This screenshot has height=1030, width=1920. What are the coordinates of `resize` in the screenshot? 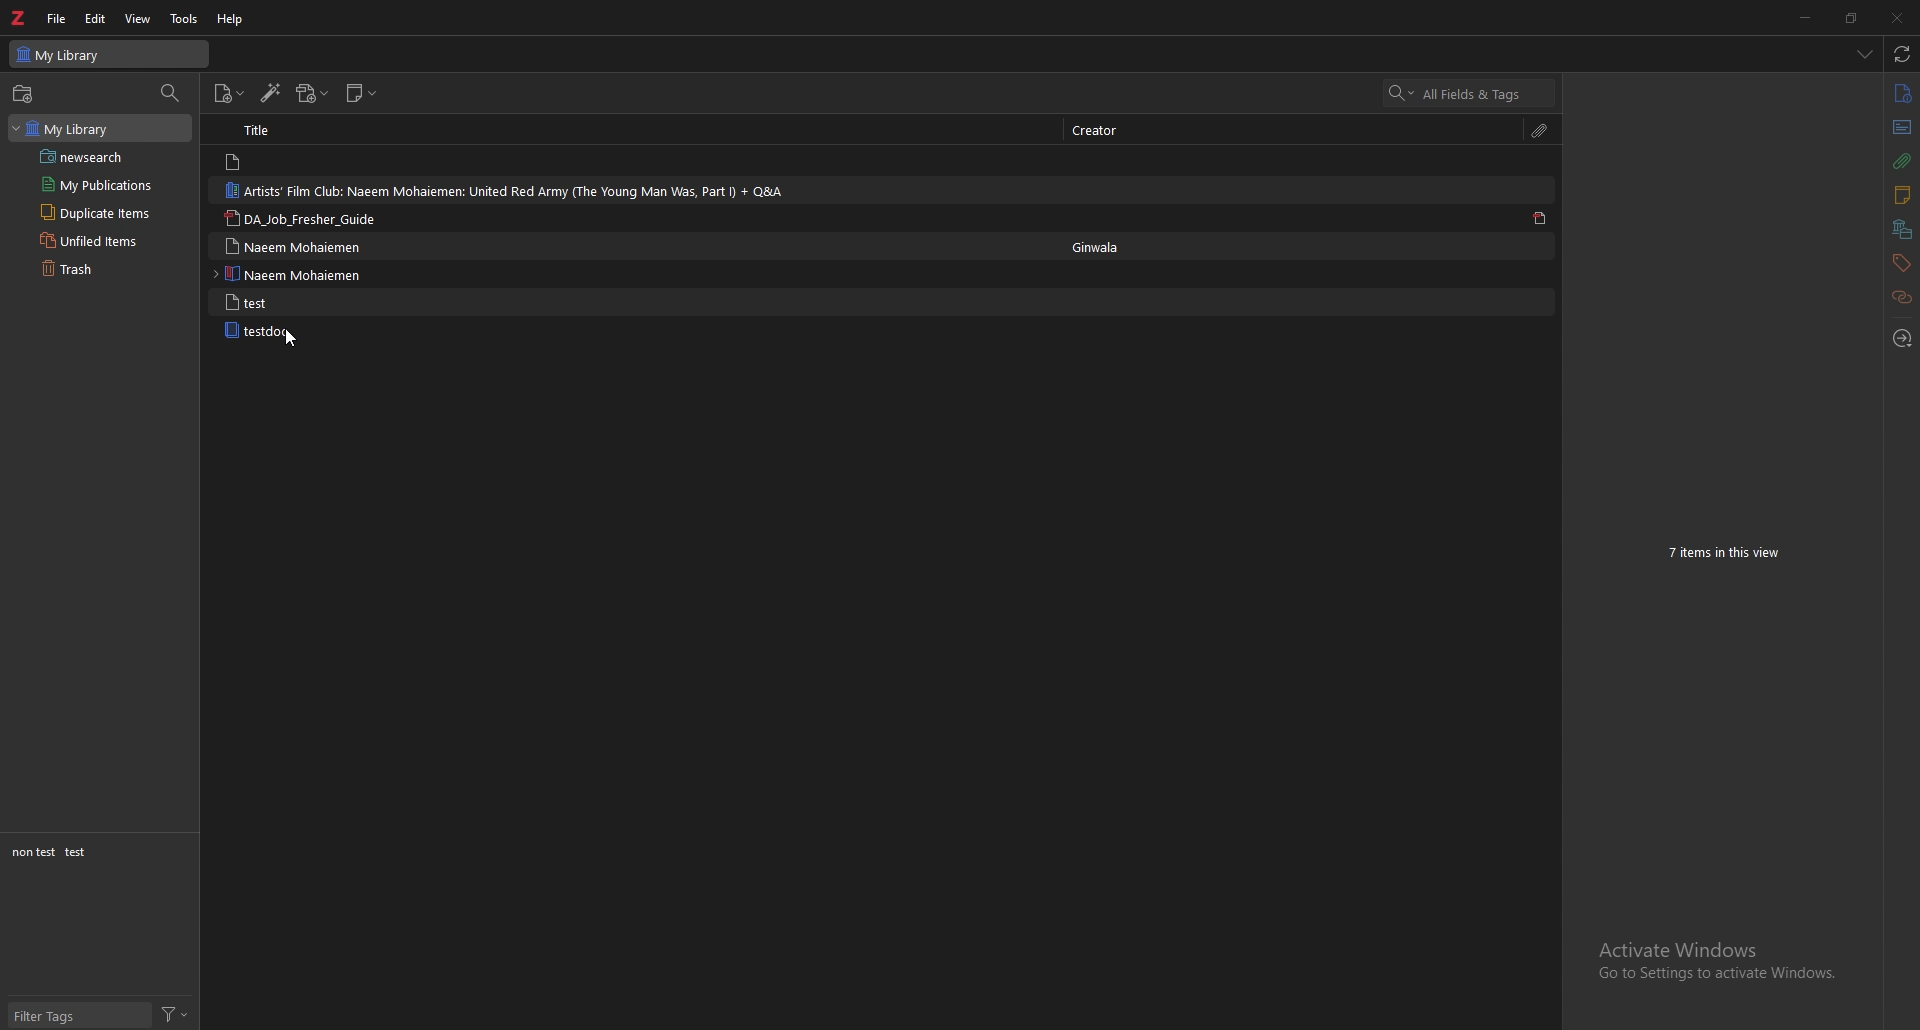 It's located at (1850, 18).